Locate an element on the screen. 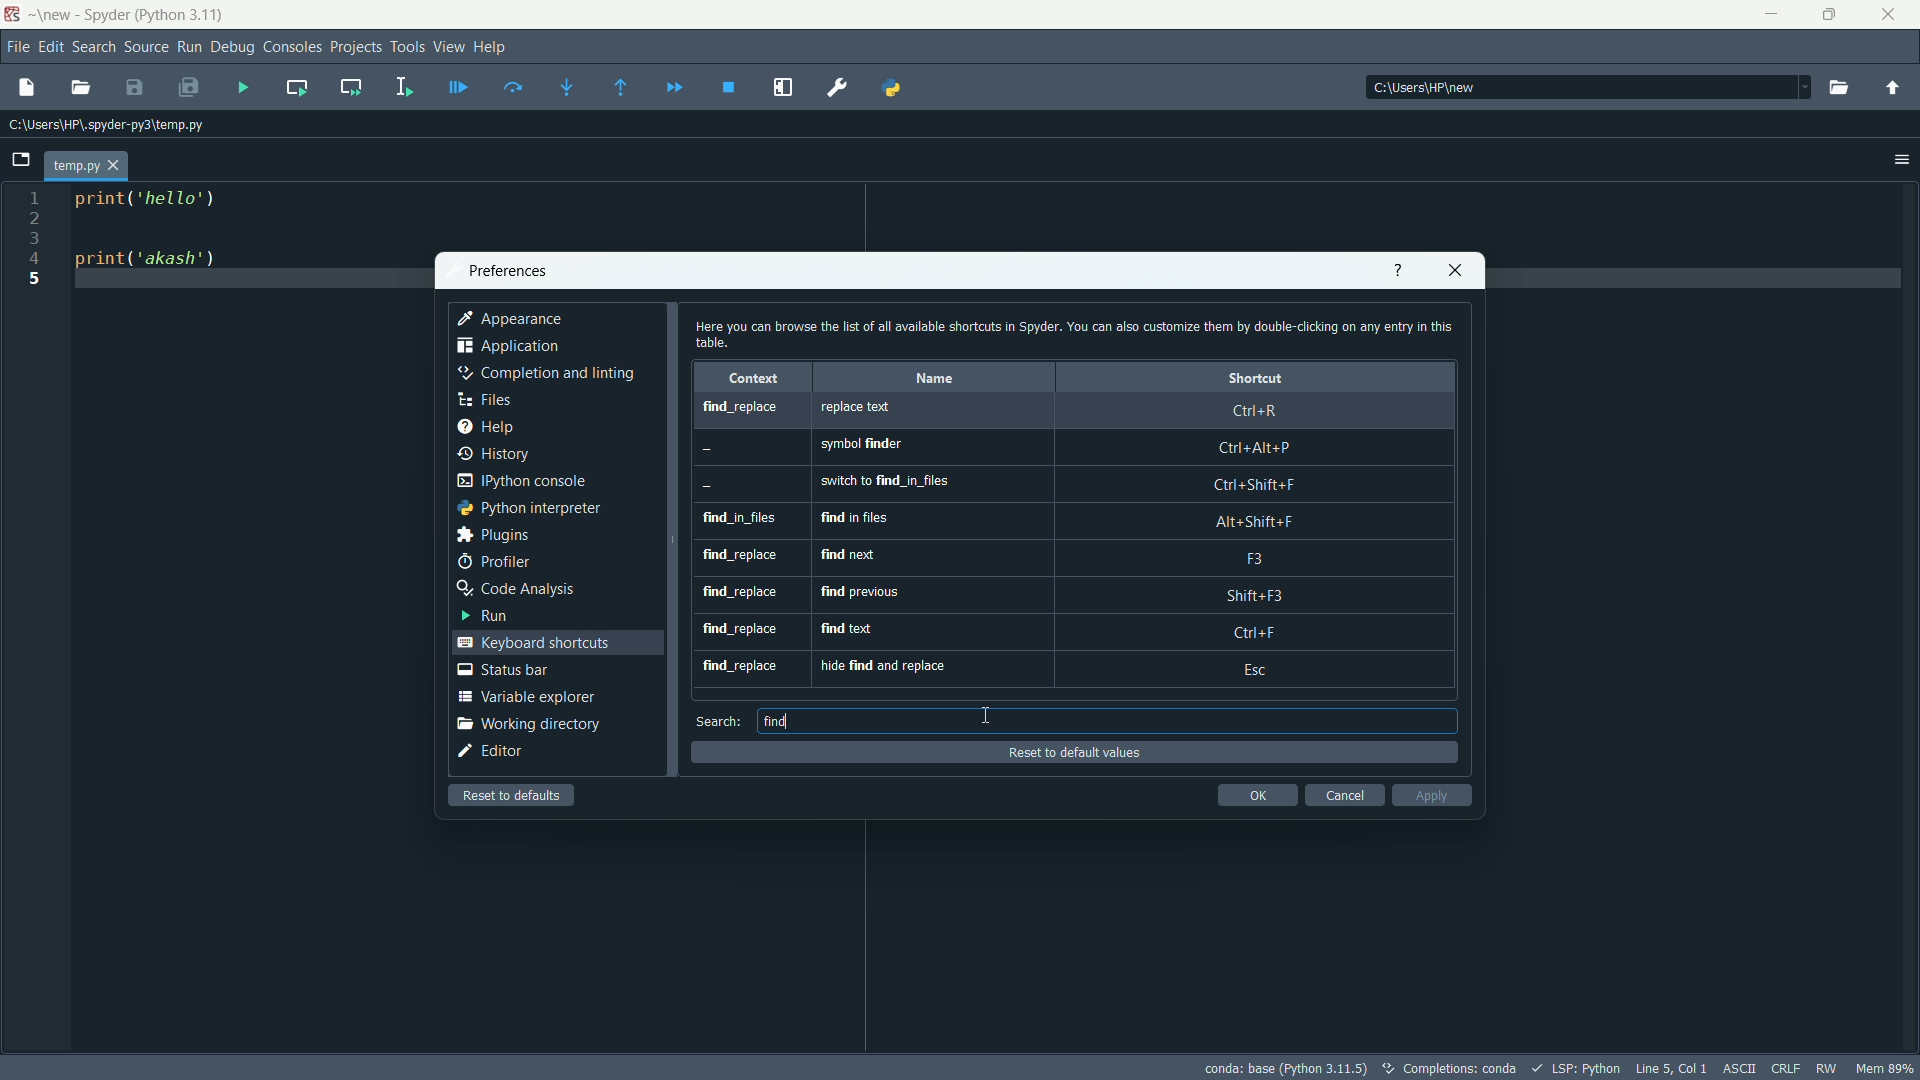 This screenshot has width=1920, height=1080. file menu is located at coordinates (17, 46).